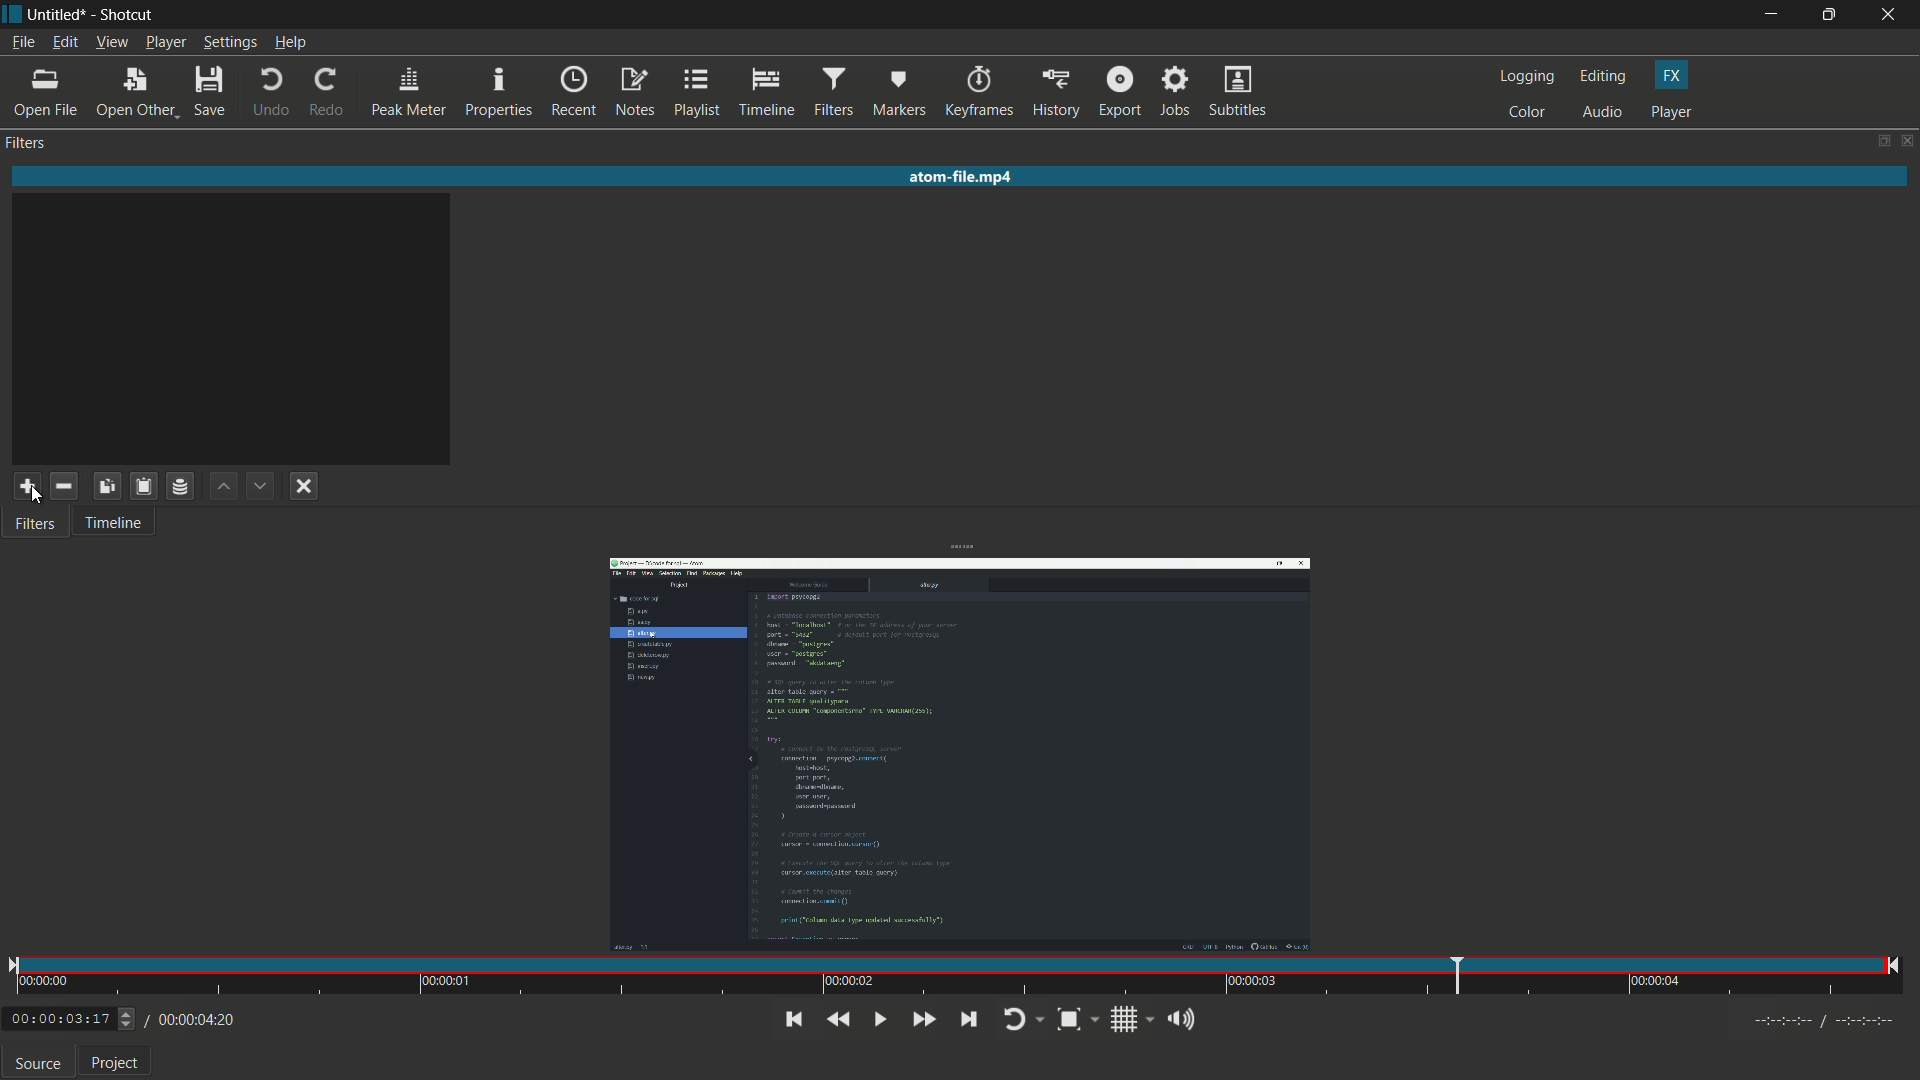  I want to click on toggle zoom, so click(1077, 1021).